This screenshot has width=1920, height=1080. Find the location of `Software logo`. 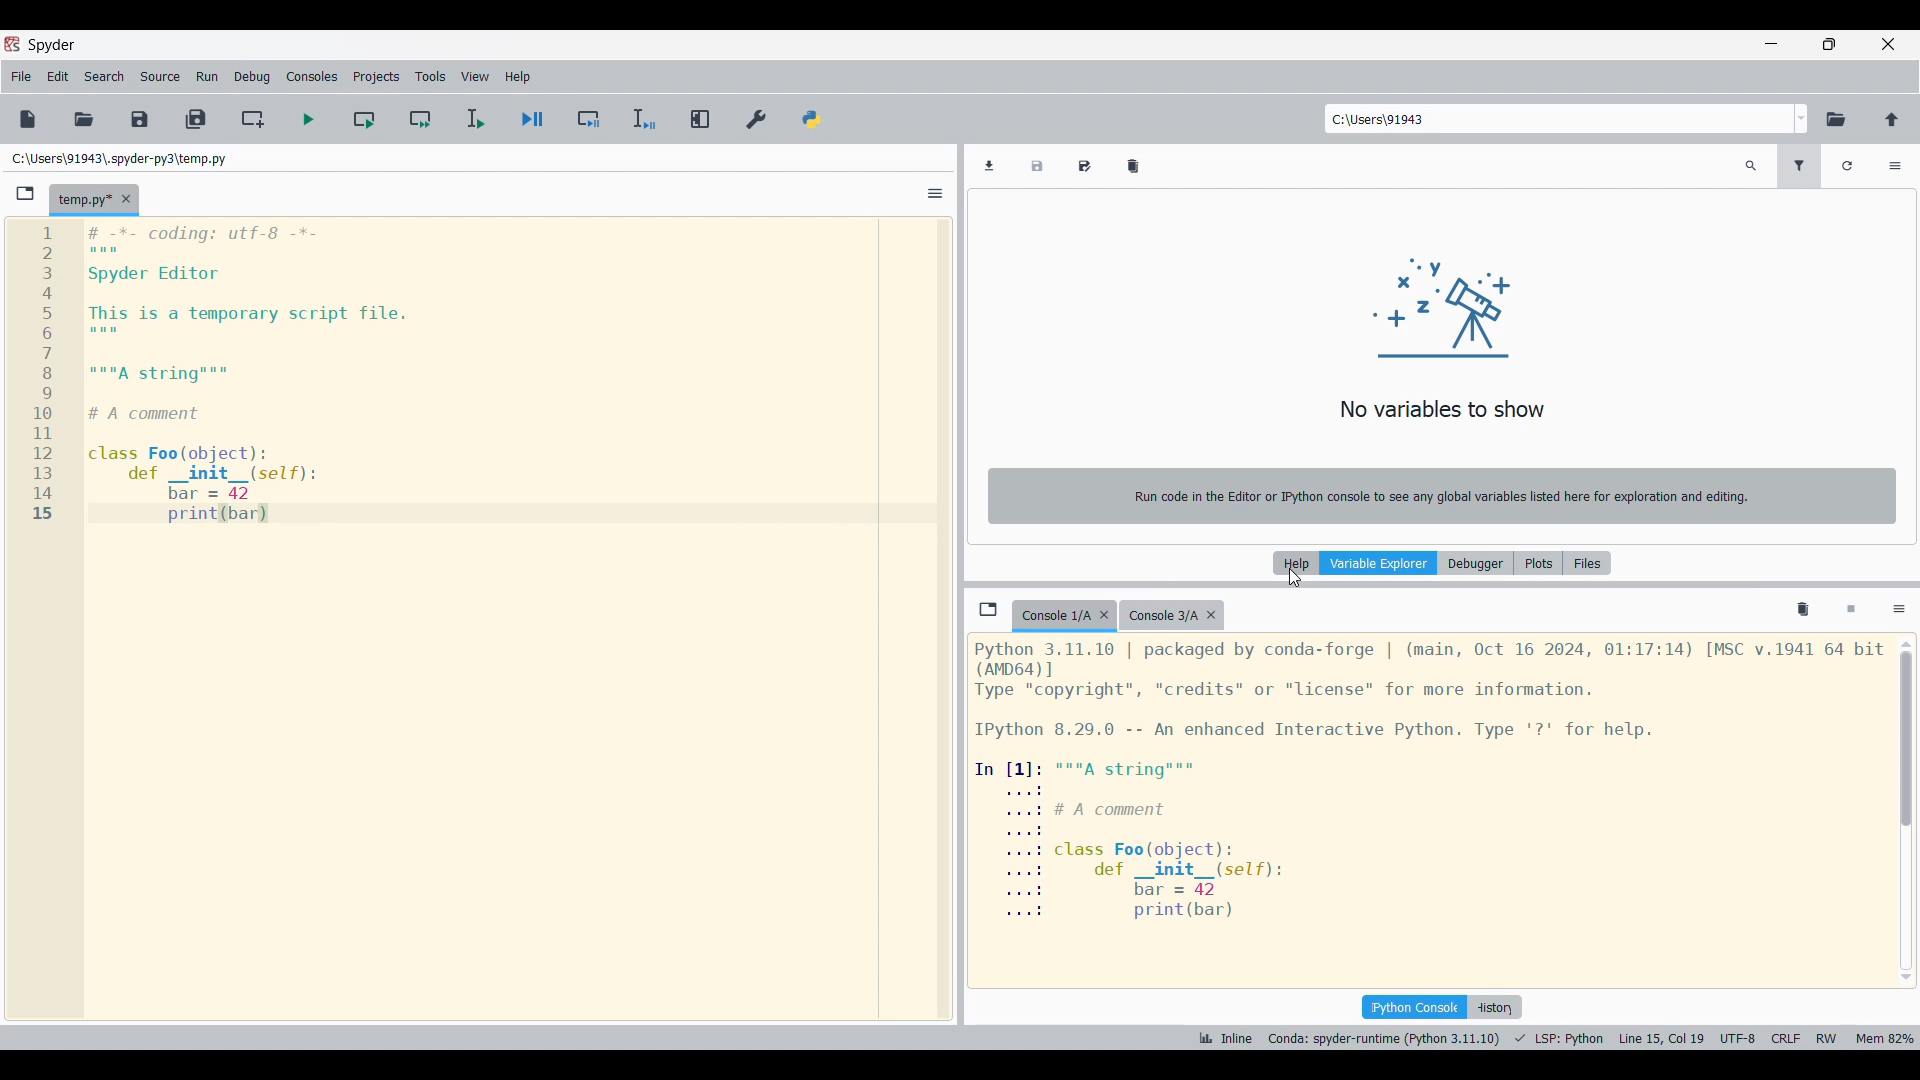

Software logo is located at coordinates (12, 44).